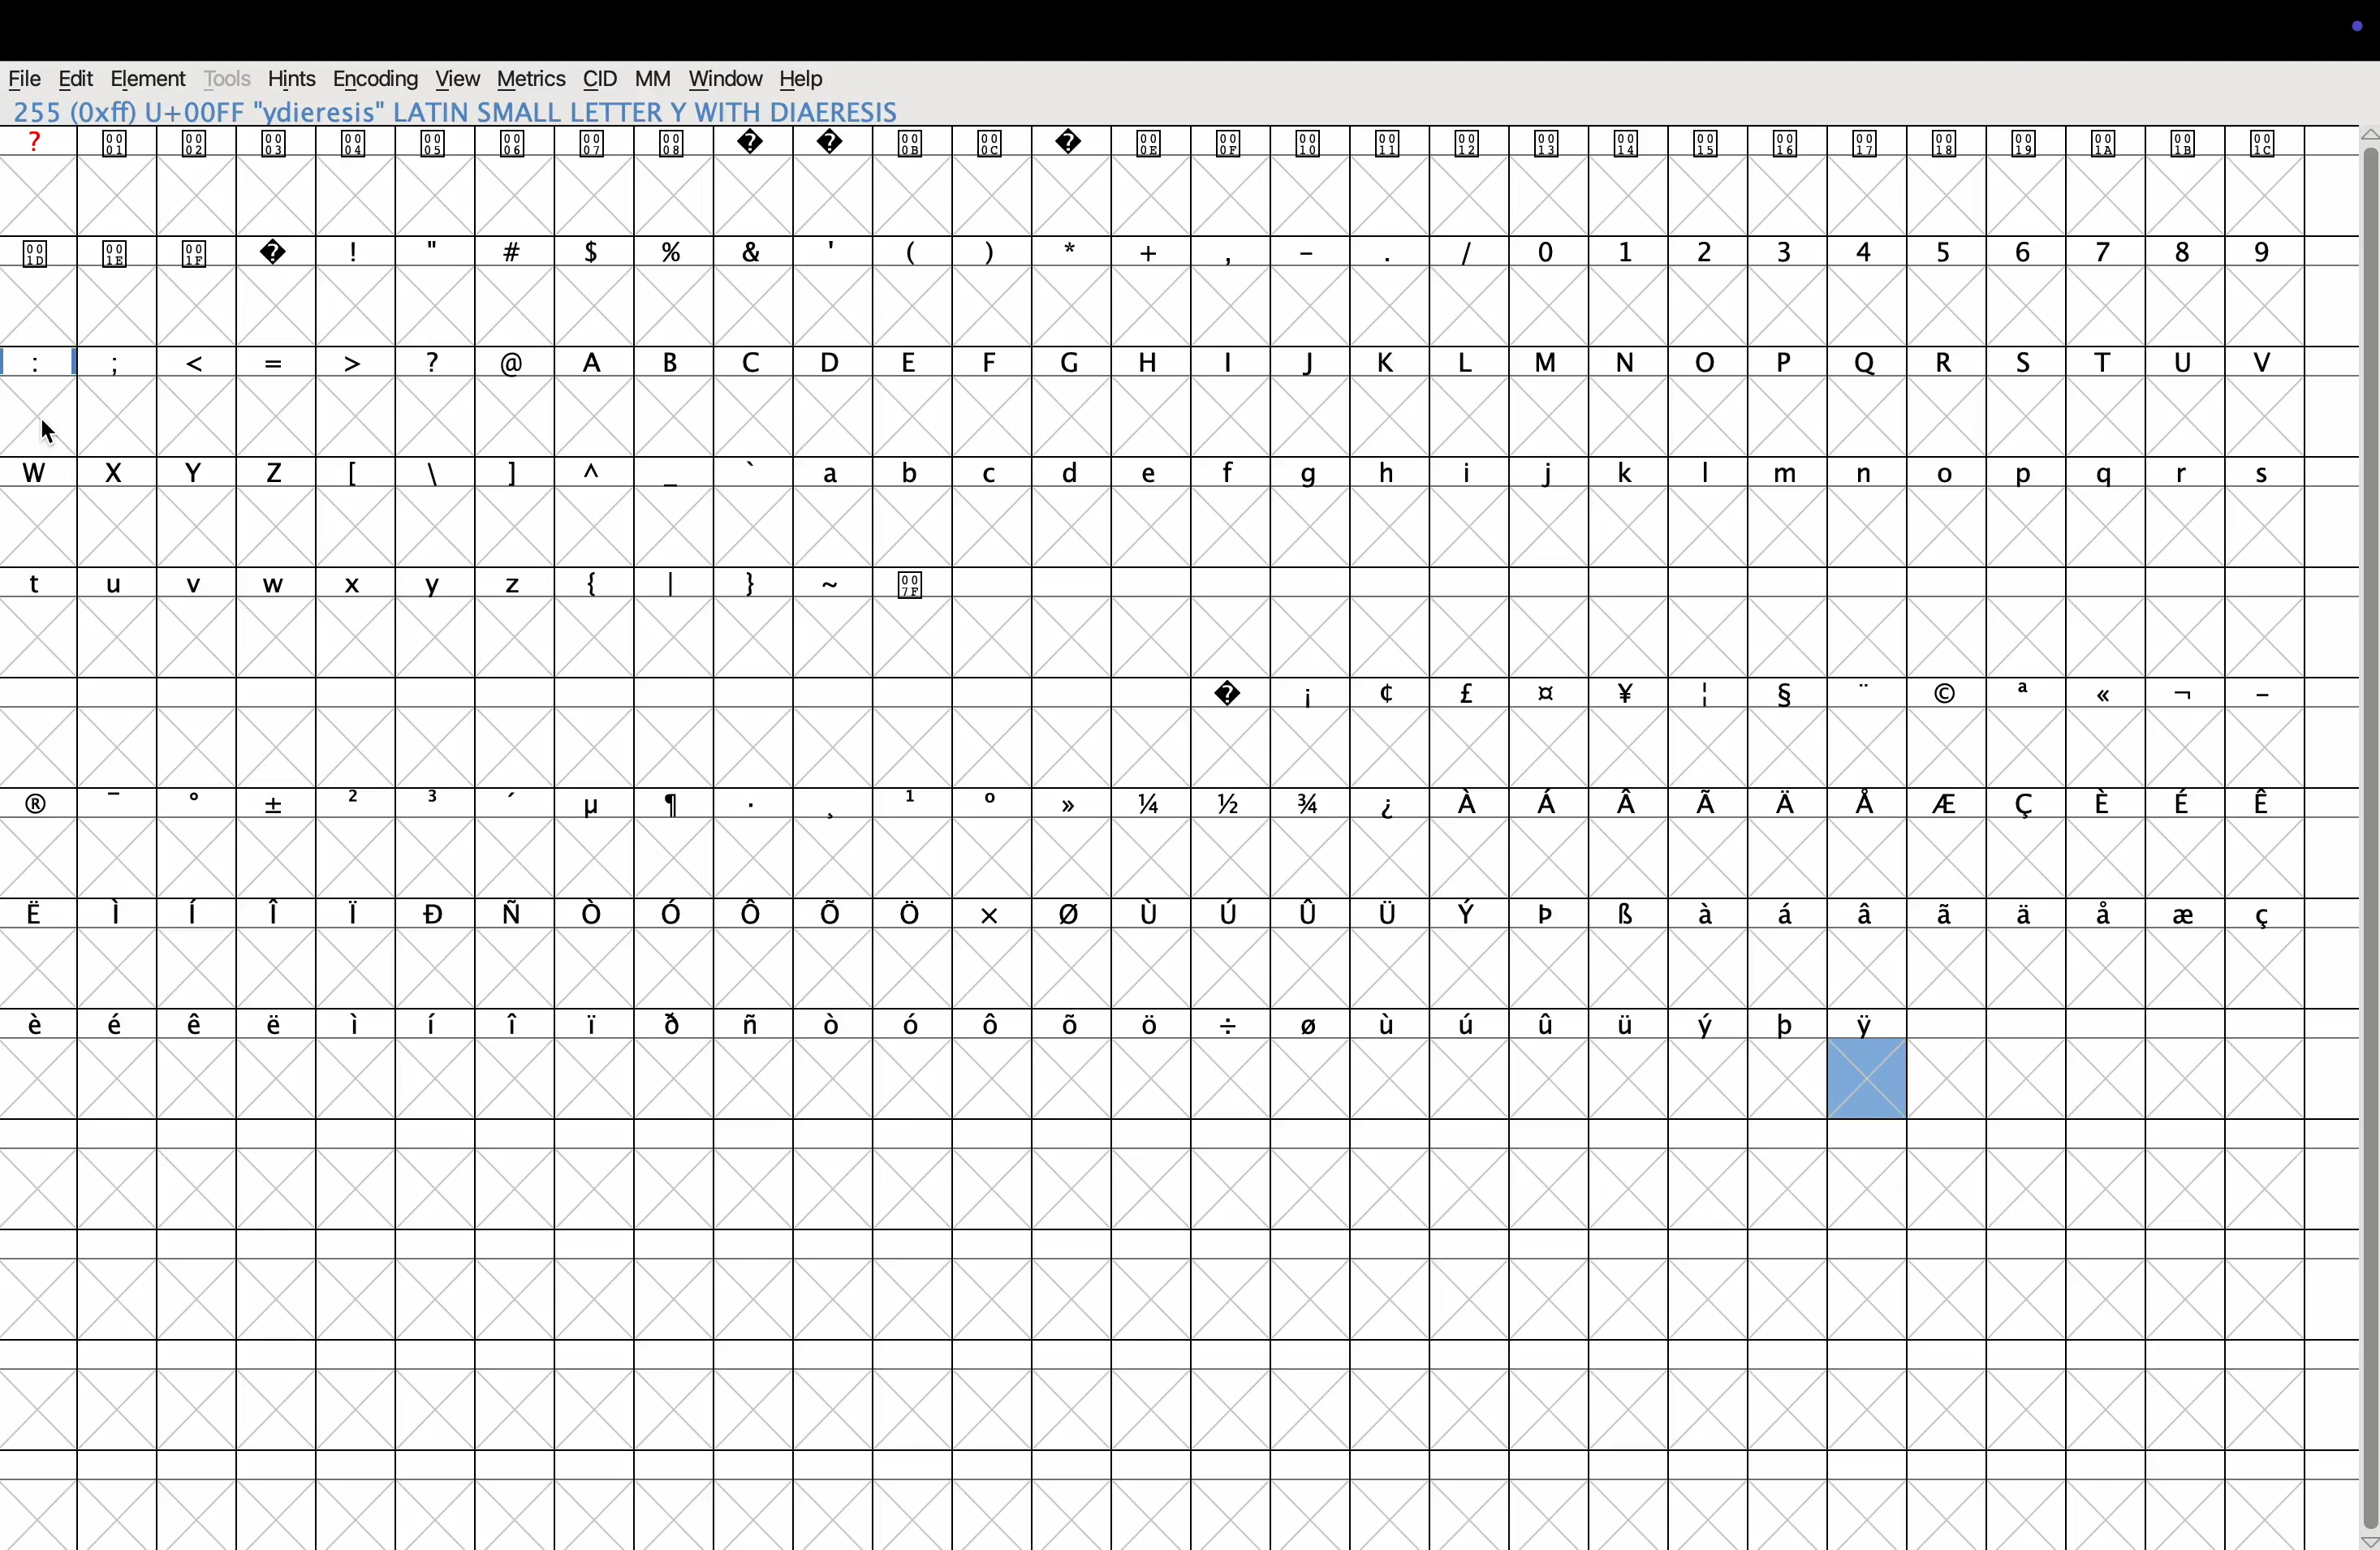 The width and height of the screenshot is (2380, 1550). What do you see at coordinates (276, 617) in the screenshot?
I see `w` at bounding box center [276, 617].